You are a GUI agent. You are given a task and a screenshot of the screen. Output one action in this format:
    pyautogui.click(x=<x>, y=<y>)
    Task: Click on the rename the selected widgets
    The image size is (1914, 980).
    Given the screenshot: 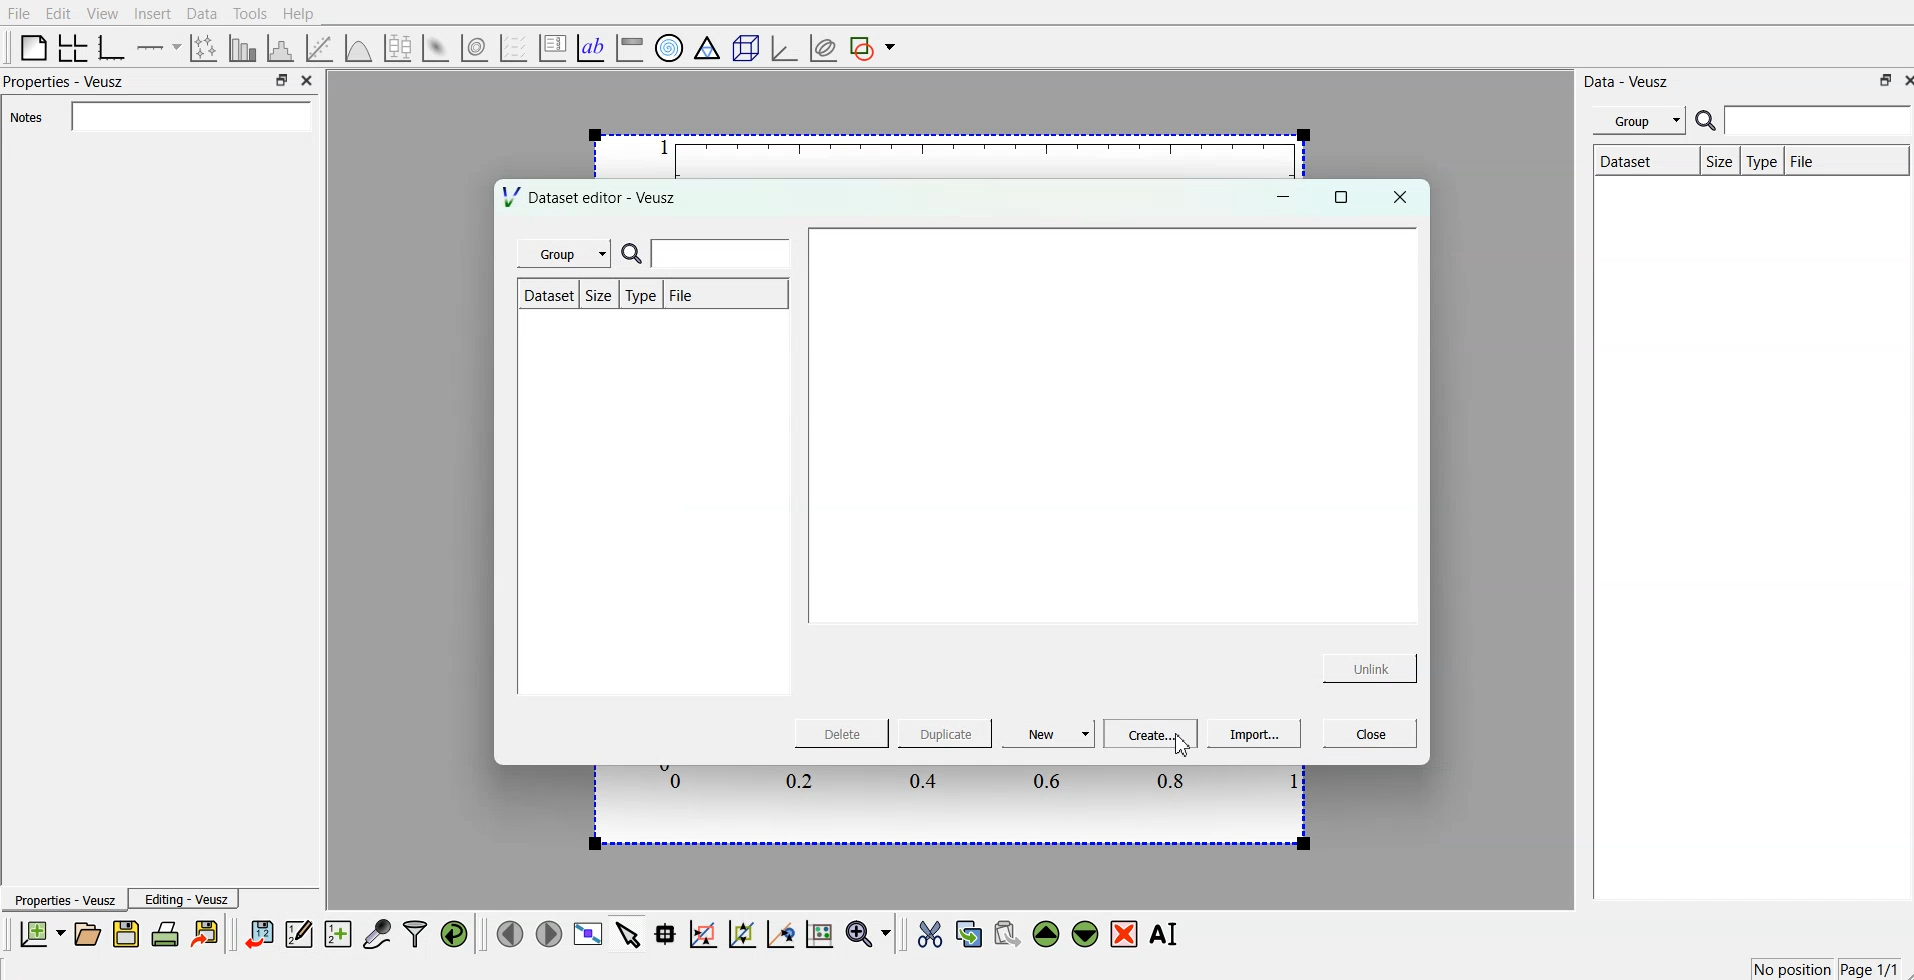 What is the action you would take?
    pyautogui.click(x=1165, y=934)
    